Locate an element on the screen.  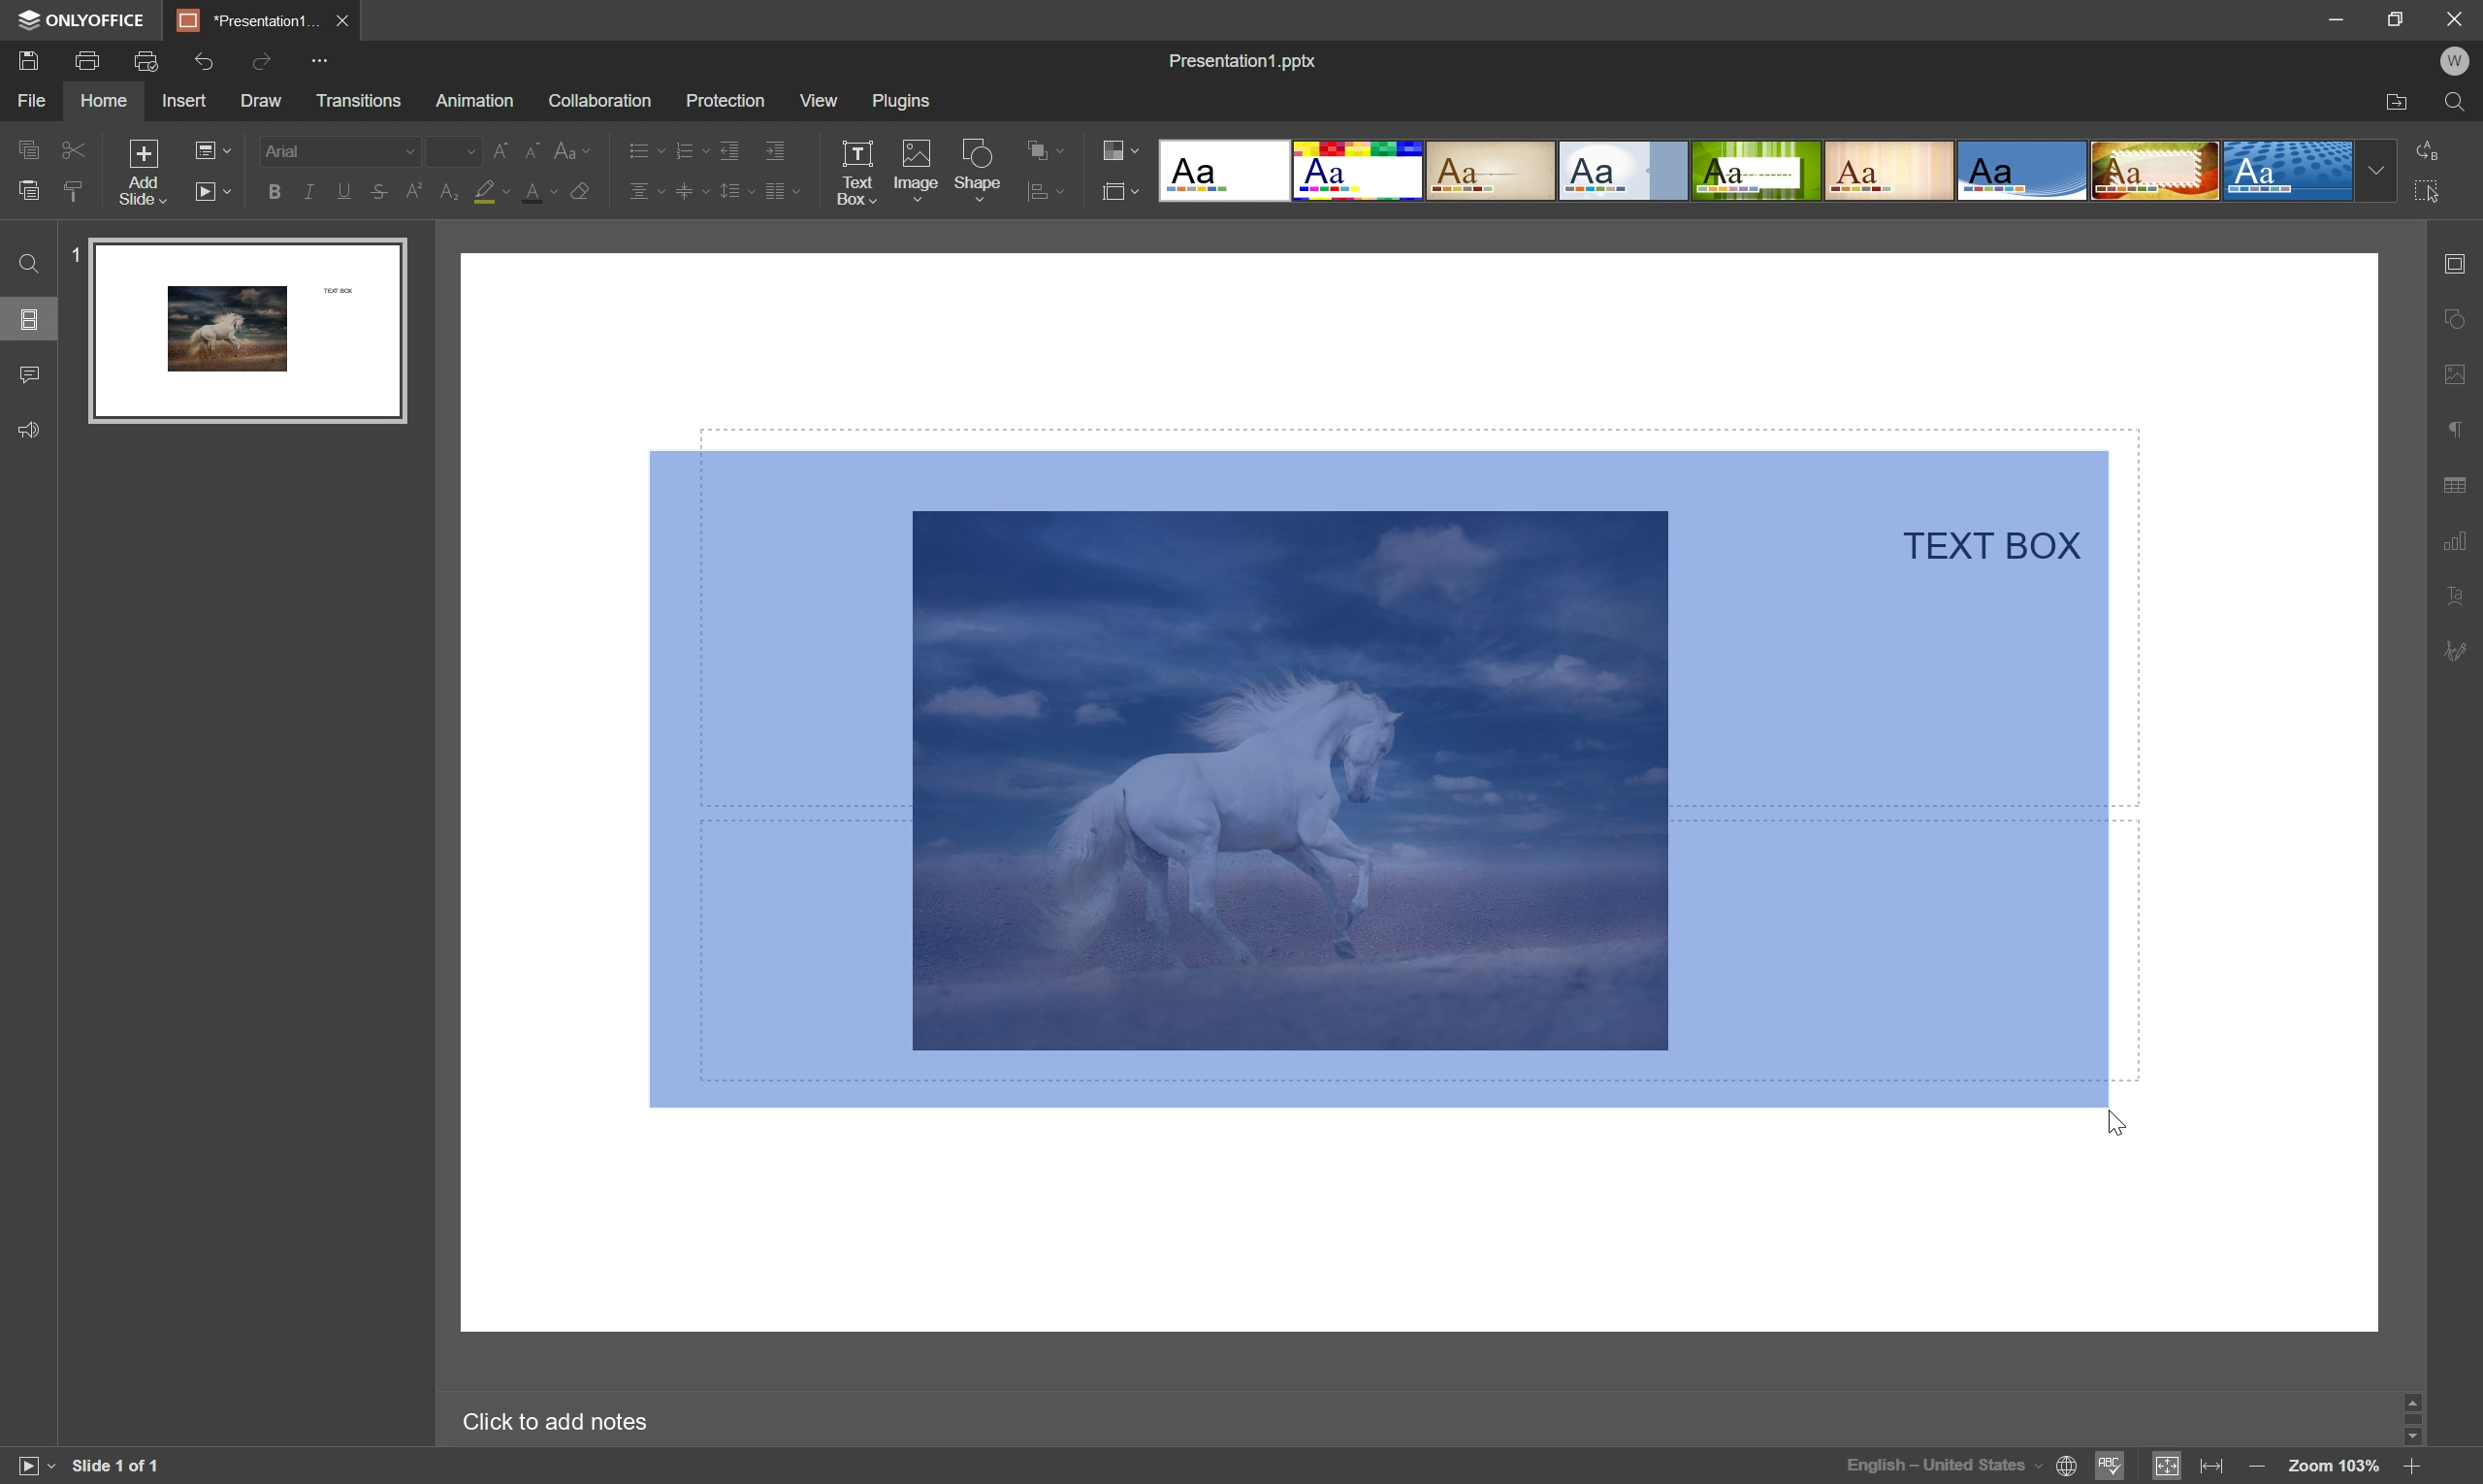
clear style is located at coordinates (584, 192).